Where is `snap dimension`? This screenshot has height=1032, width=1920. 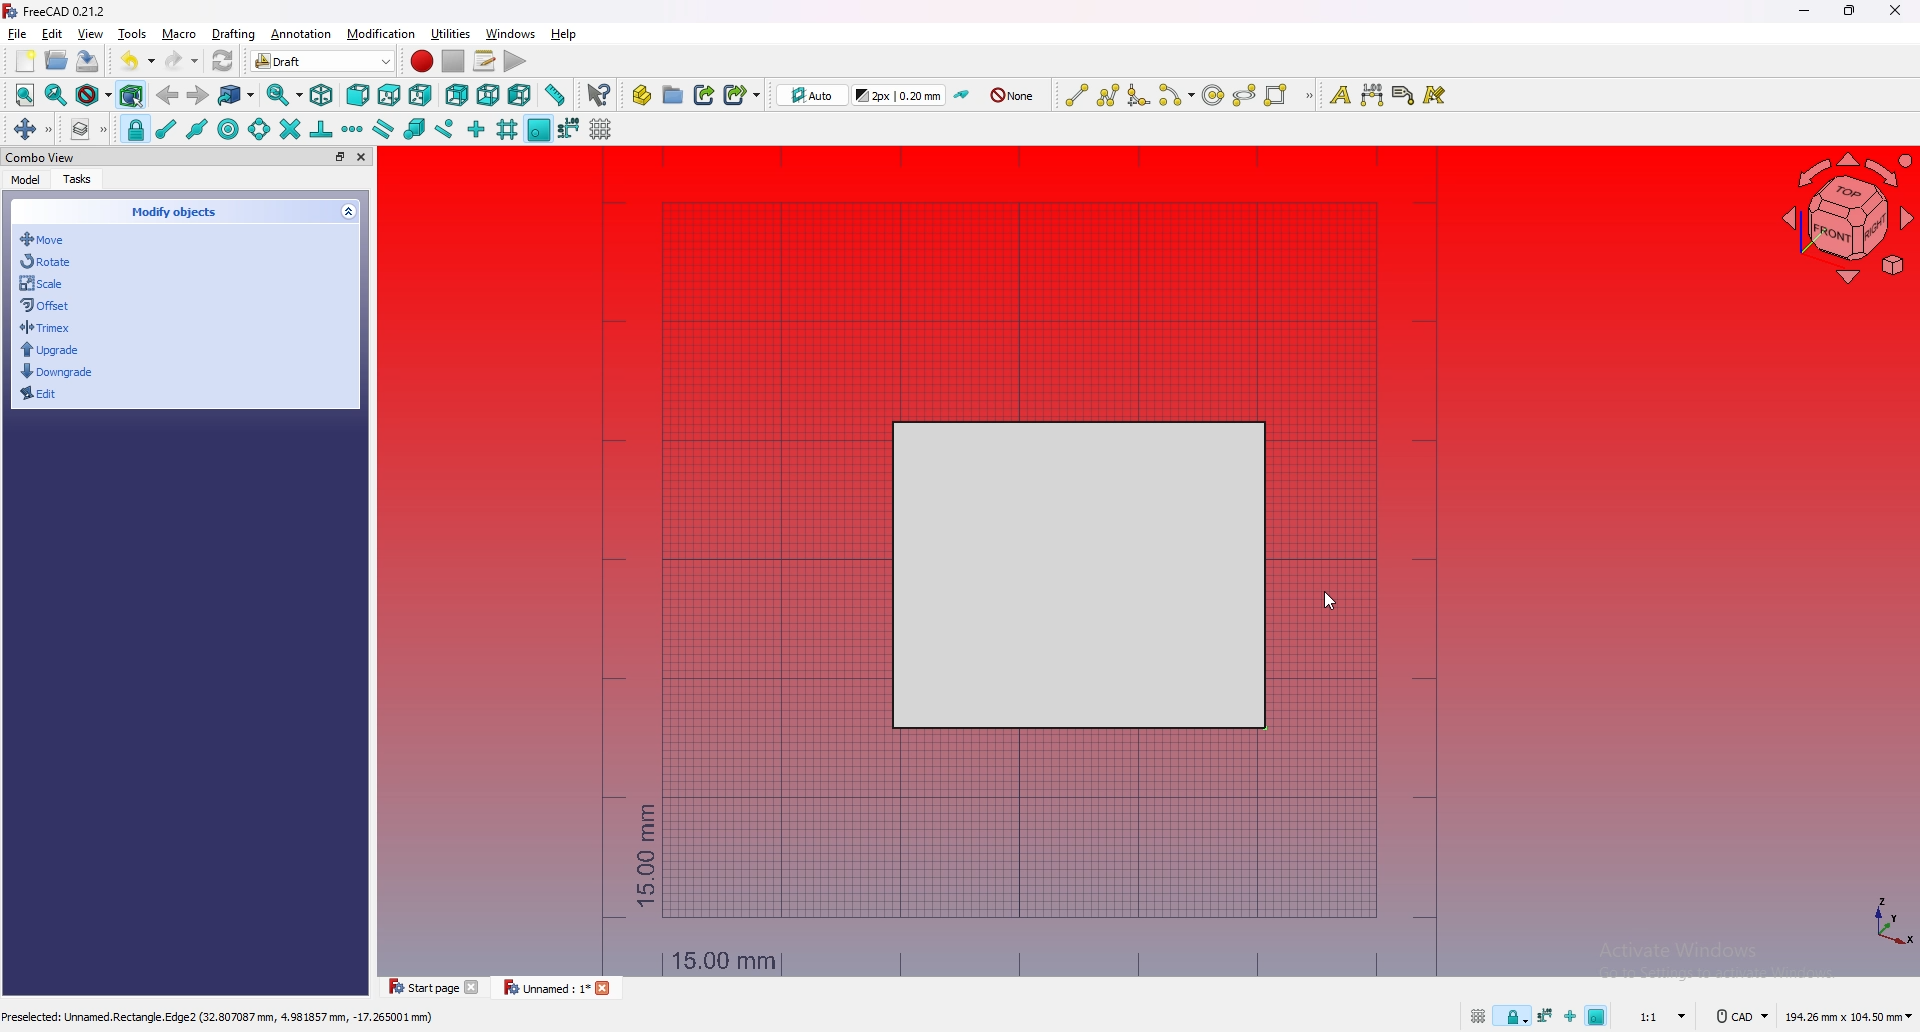
snap dimension is located at coordinates (1545, 1014).